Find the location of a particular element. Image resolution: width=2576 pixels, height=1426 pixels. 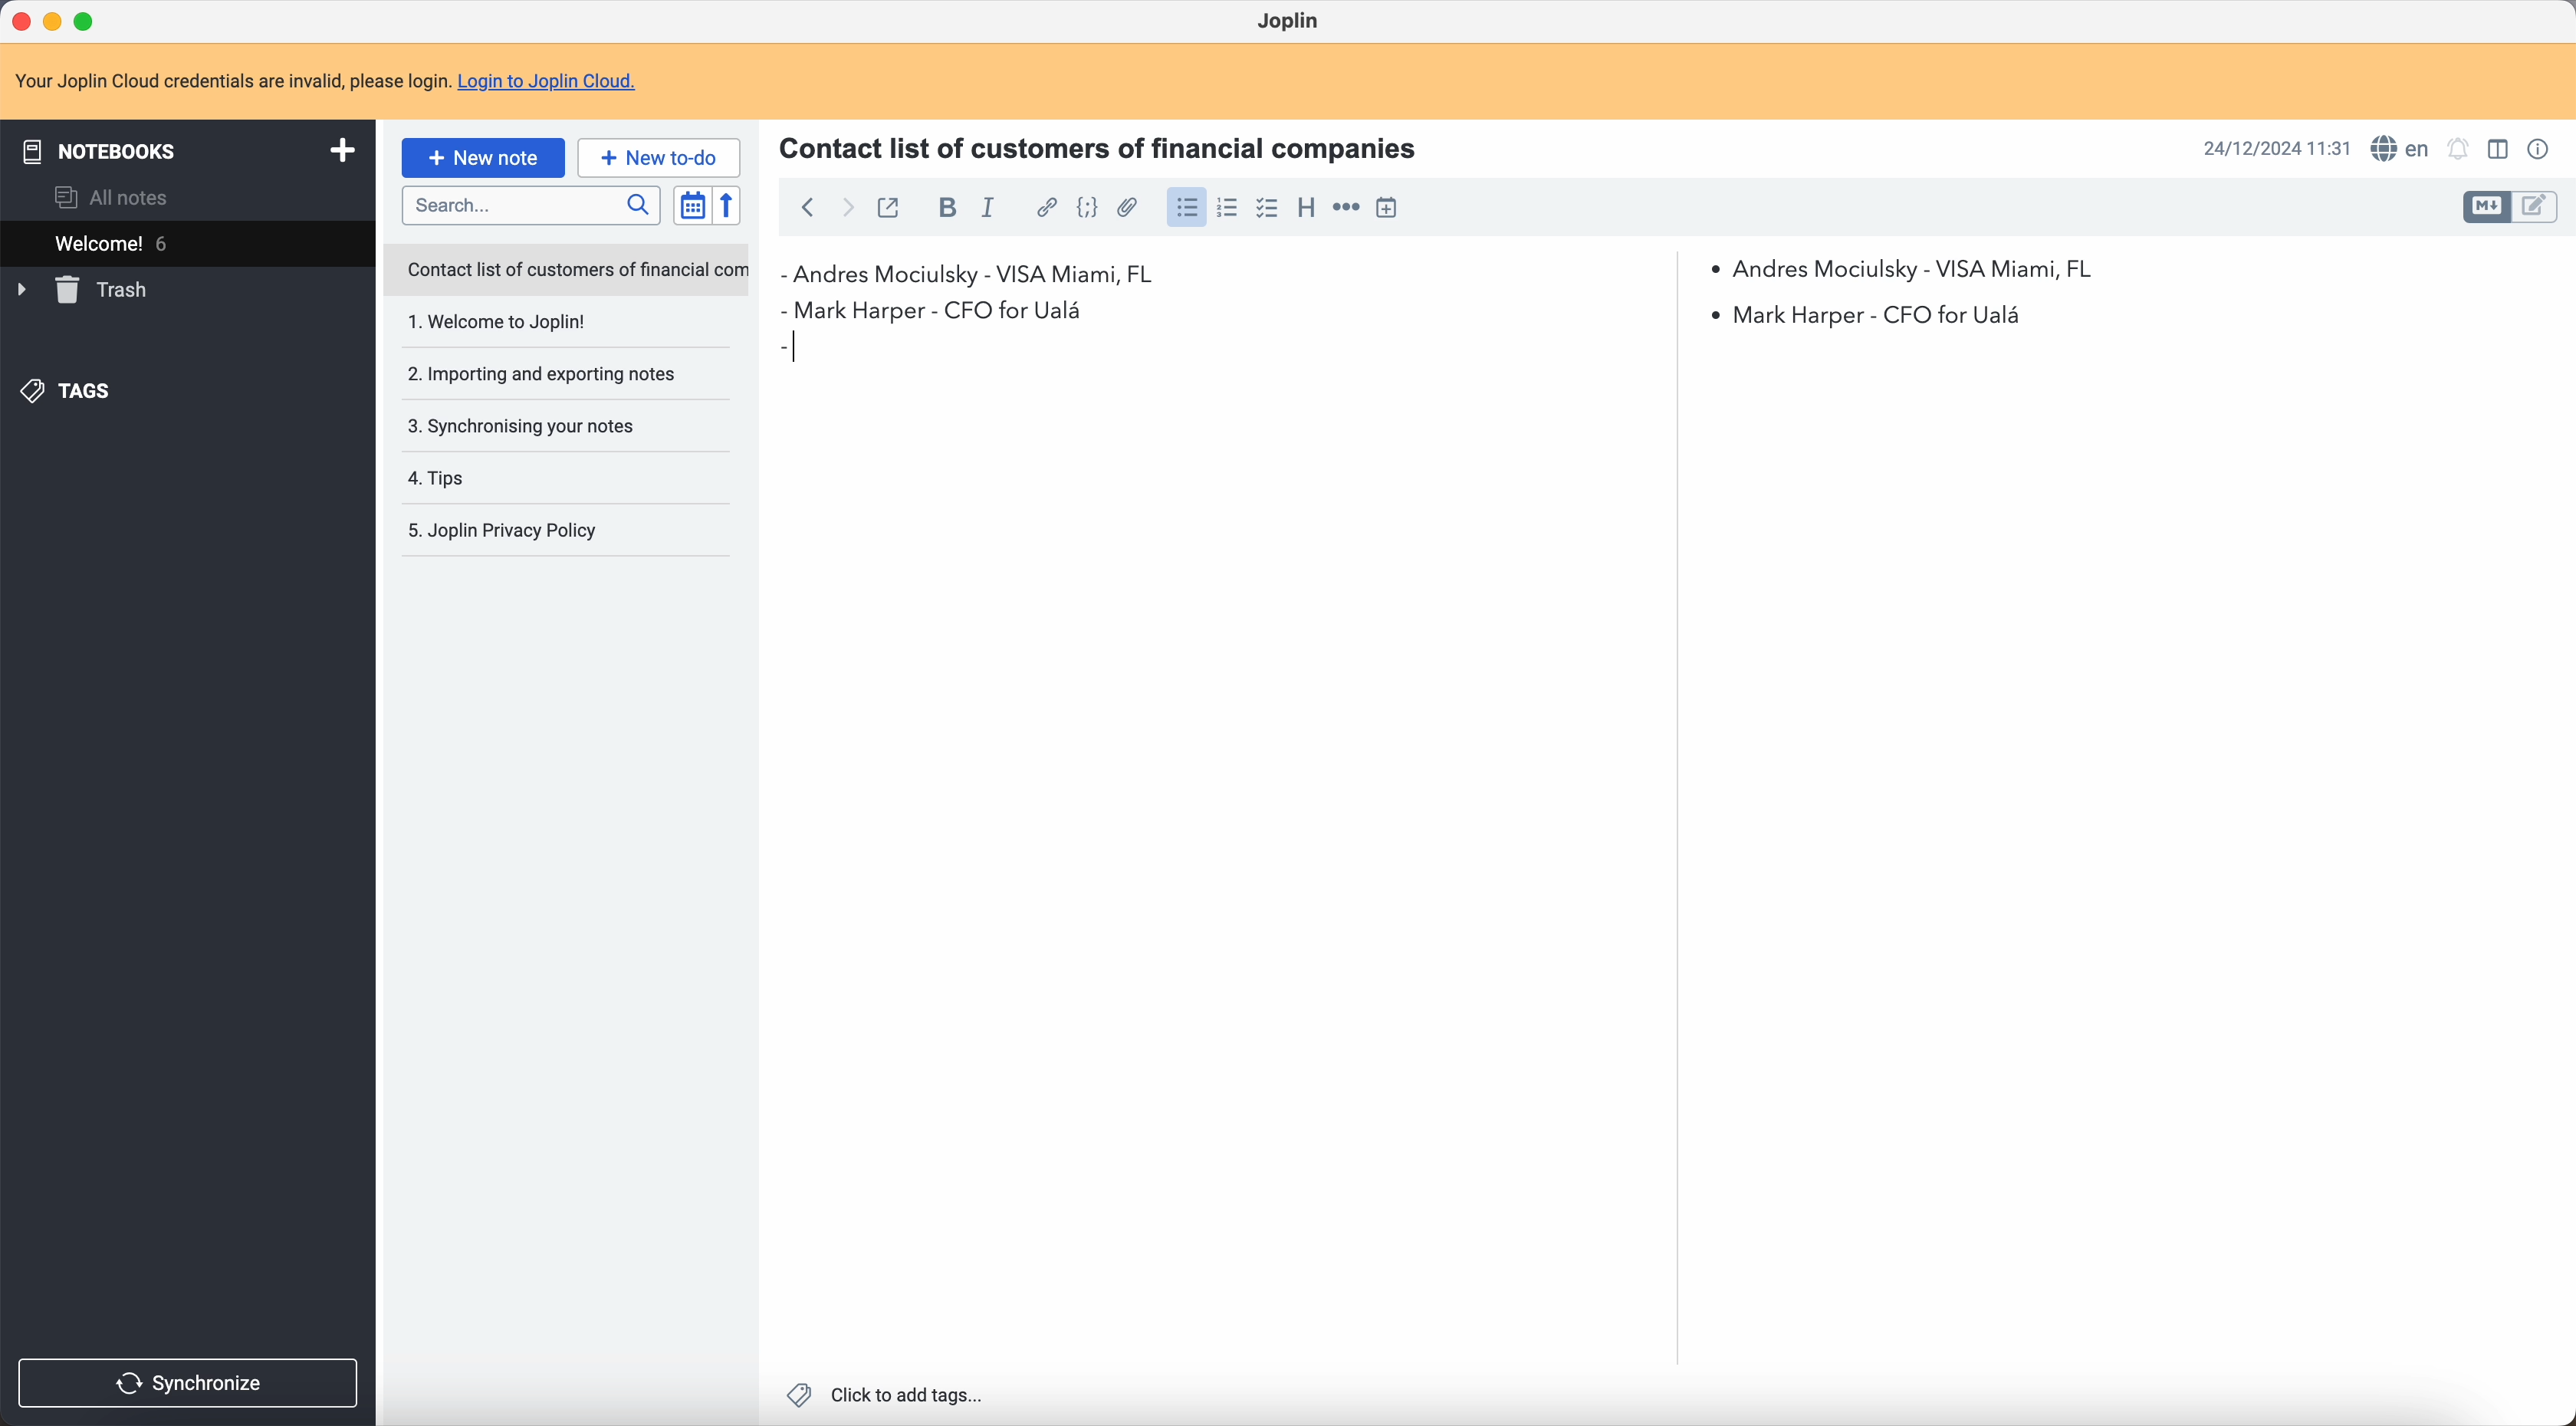

Contact list of customers of financial com is located at coordinates (575, 271).